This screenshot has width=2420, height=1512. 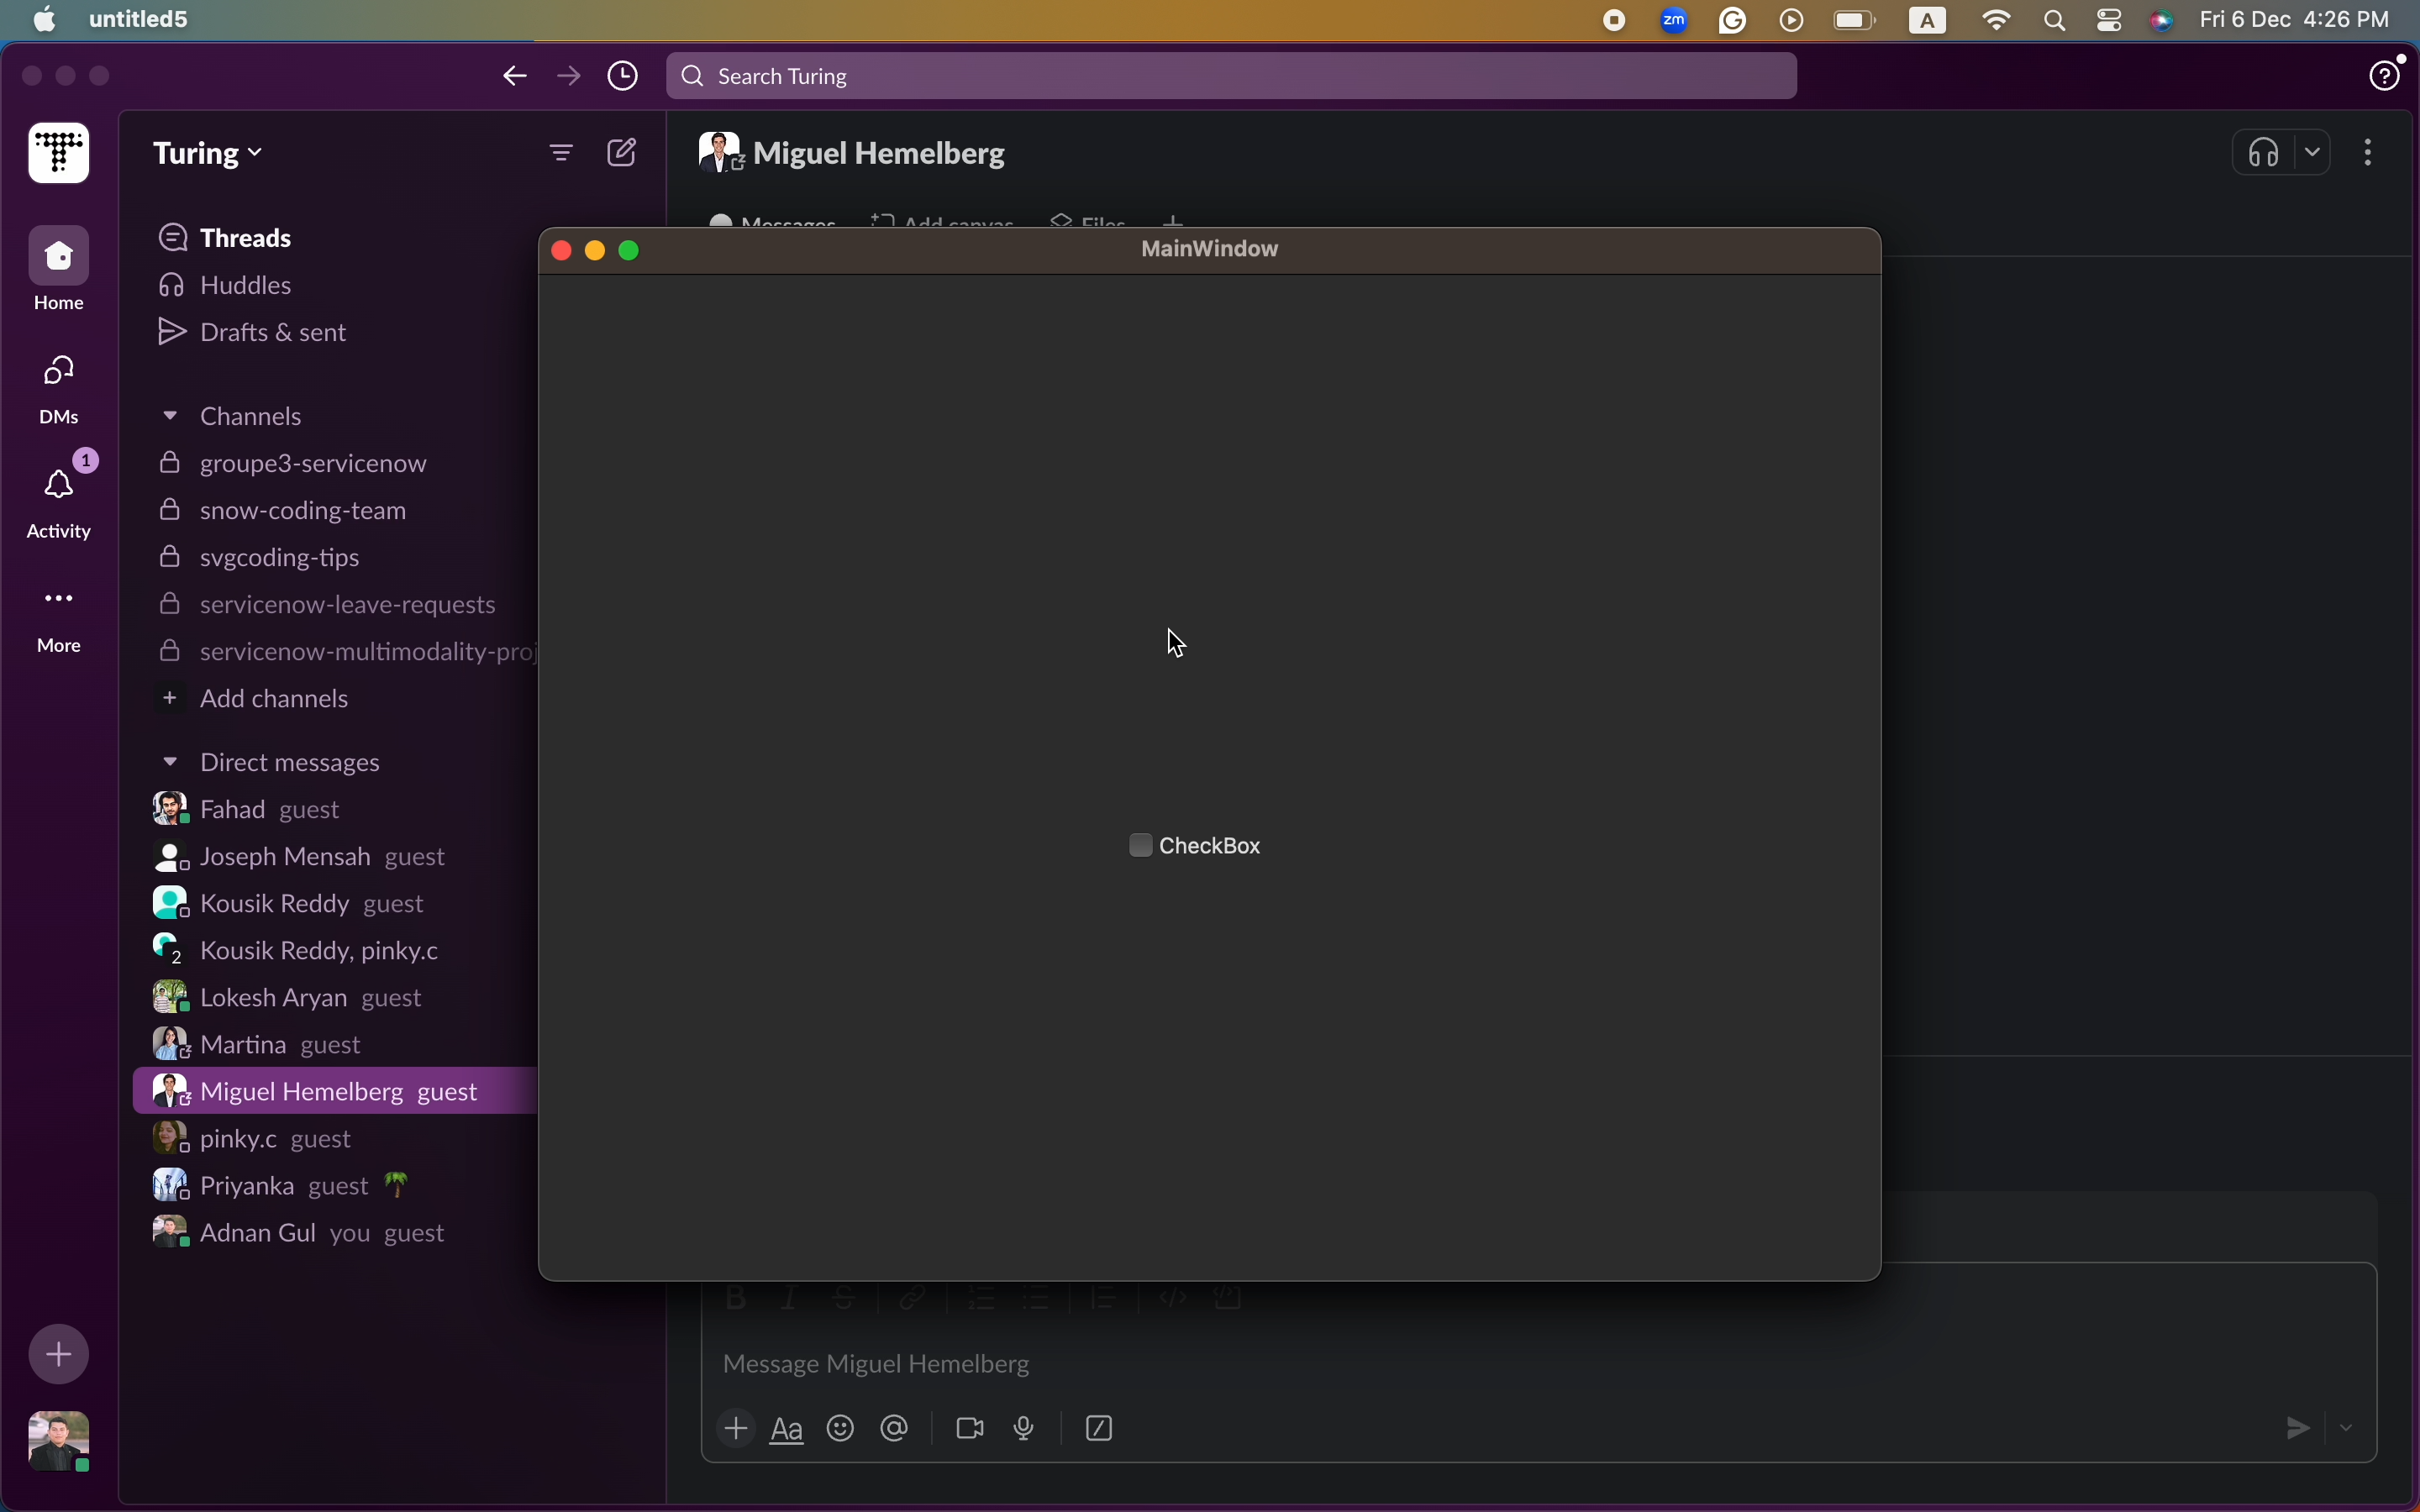 I want to click on search, so click(x=1232, y=77).